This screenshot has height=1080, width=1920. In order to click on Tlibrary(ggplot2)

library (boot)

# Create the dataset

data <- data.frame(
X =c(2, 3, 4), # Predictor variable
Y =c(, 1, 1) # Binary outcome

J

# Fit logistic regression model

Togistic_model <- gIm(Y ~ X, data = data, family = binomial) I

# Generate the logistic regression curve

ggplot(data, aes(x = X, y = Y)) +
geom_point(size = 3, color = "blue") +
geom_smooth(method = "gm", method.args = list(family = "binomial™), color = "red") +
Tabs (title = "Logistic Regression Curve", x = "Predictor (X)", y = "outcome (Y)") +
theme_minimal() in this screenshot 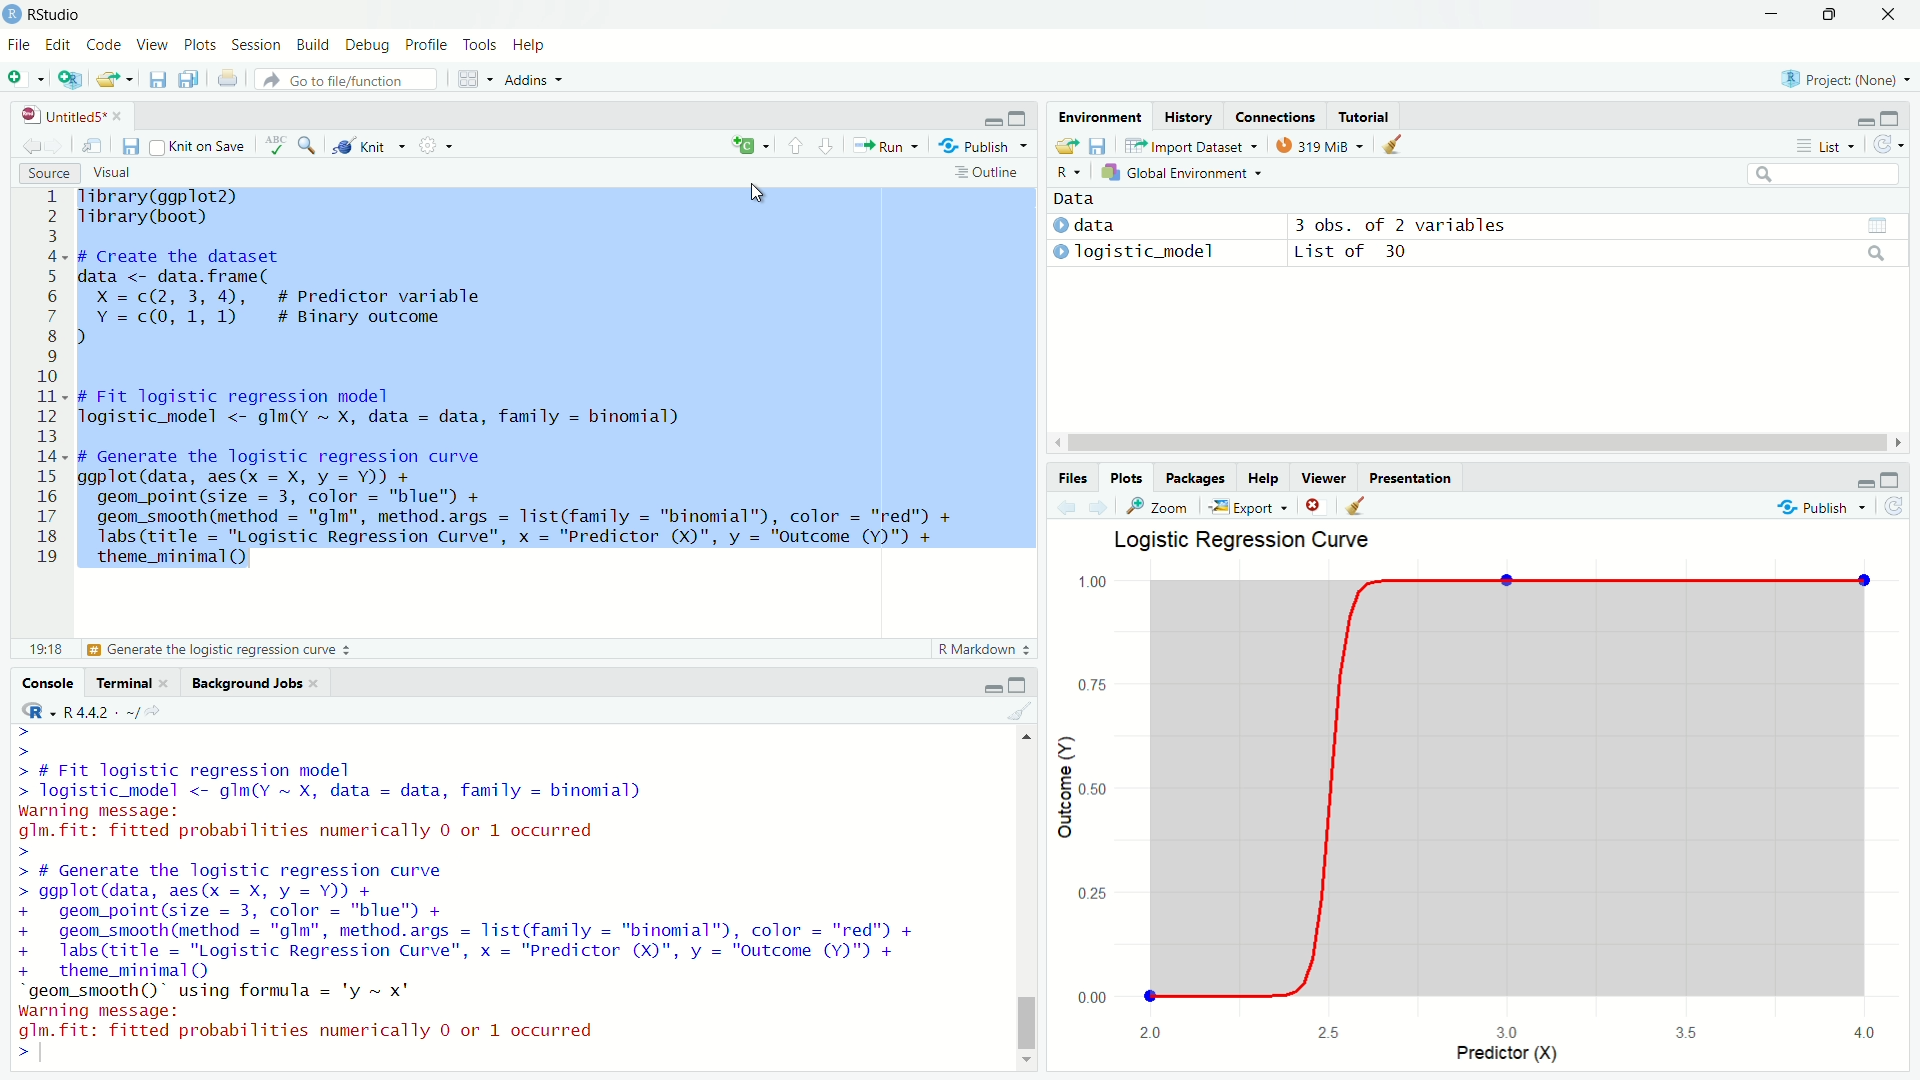, I will do `click(518, 386)`.